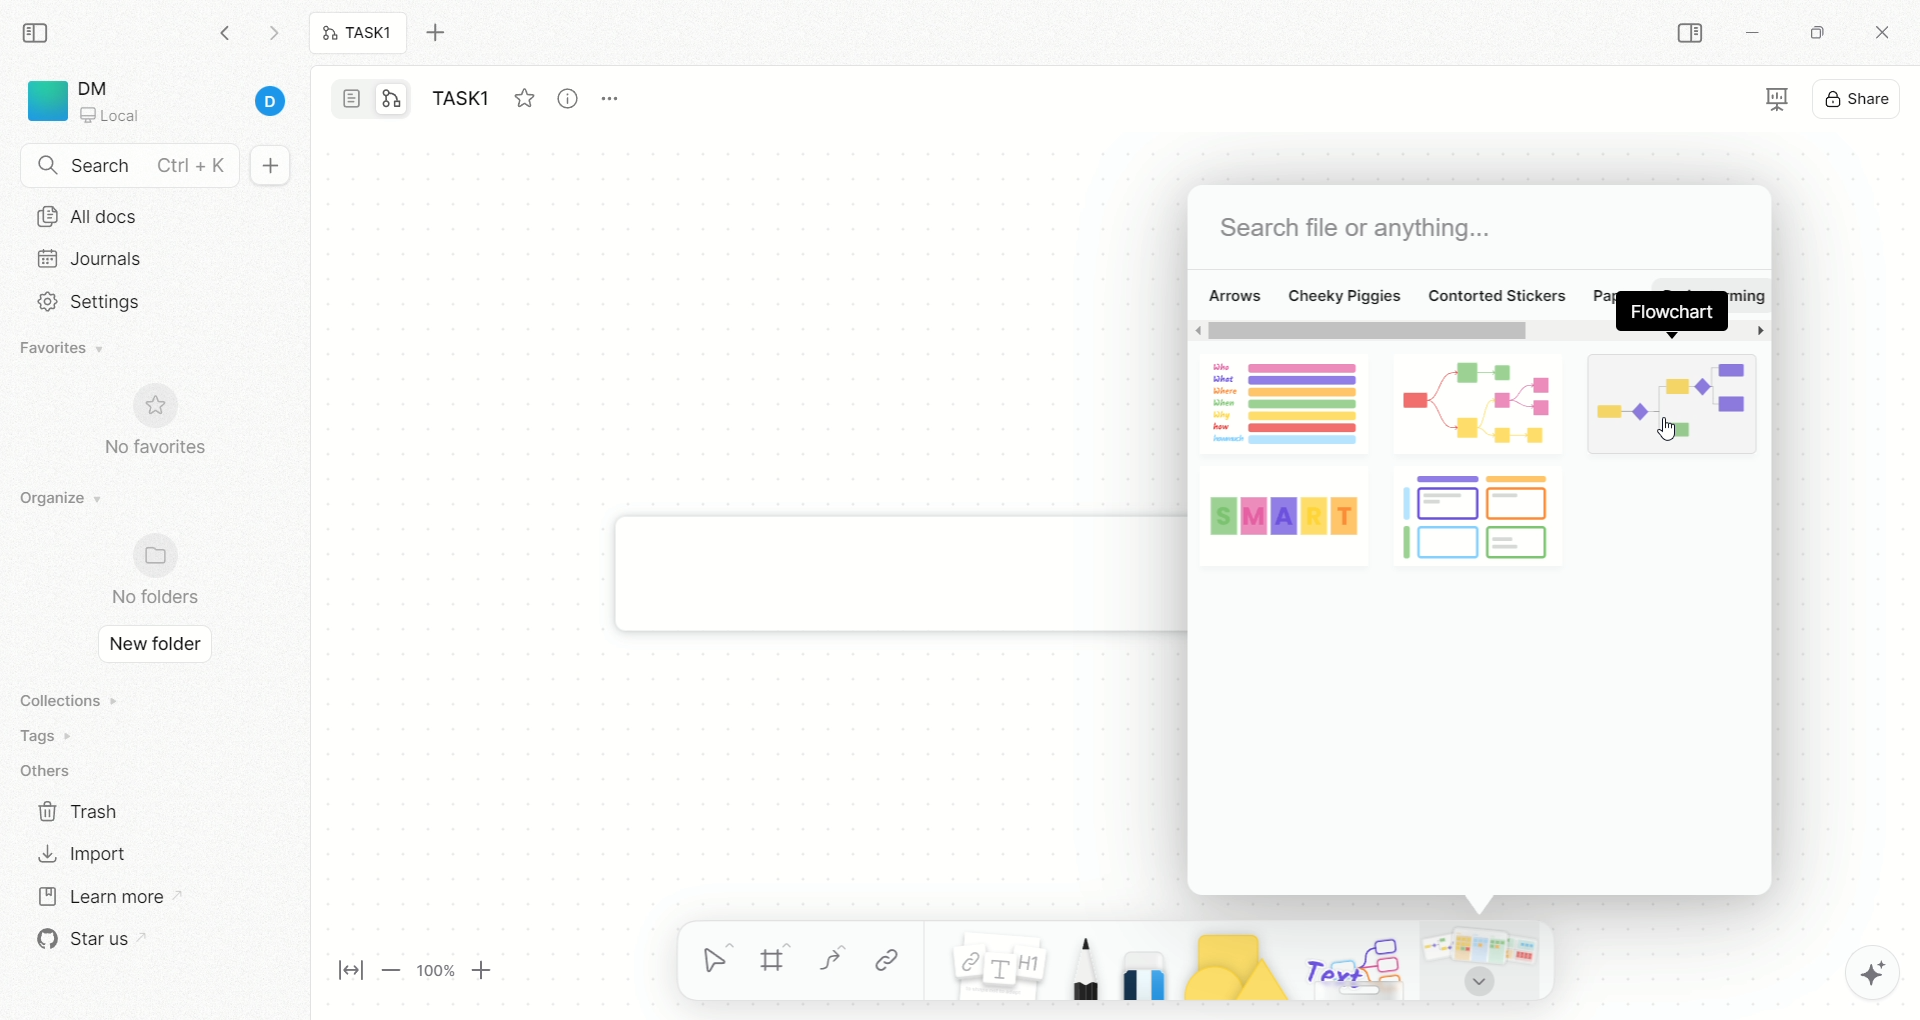 Image resolution: width=1920 pixels, height=1020 pixels. Describe the element at coordinates (1851, 968) in the screenshot. I see `AFFiNE AI` at that location.